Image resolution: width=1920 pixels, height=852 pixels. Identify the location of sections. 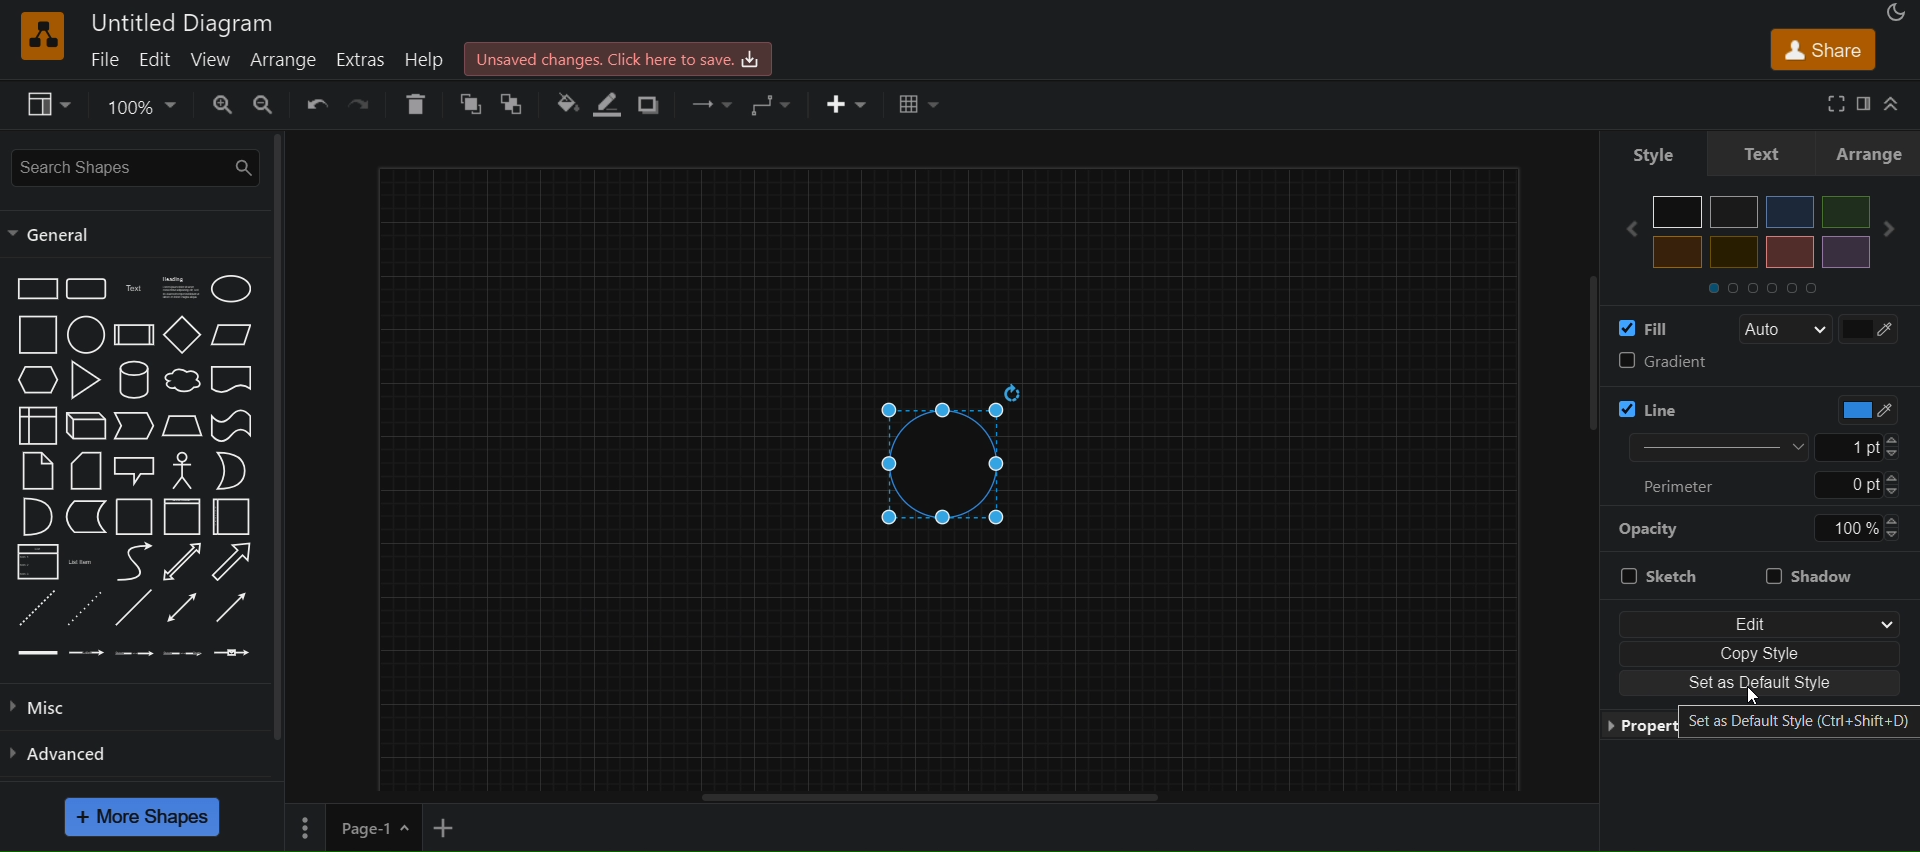
(1779, 286).